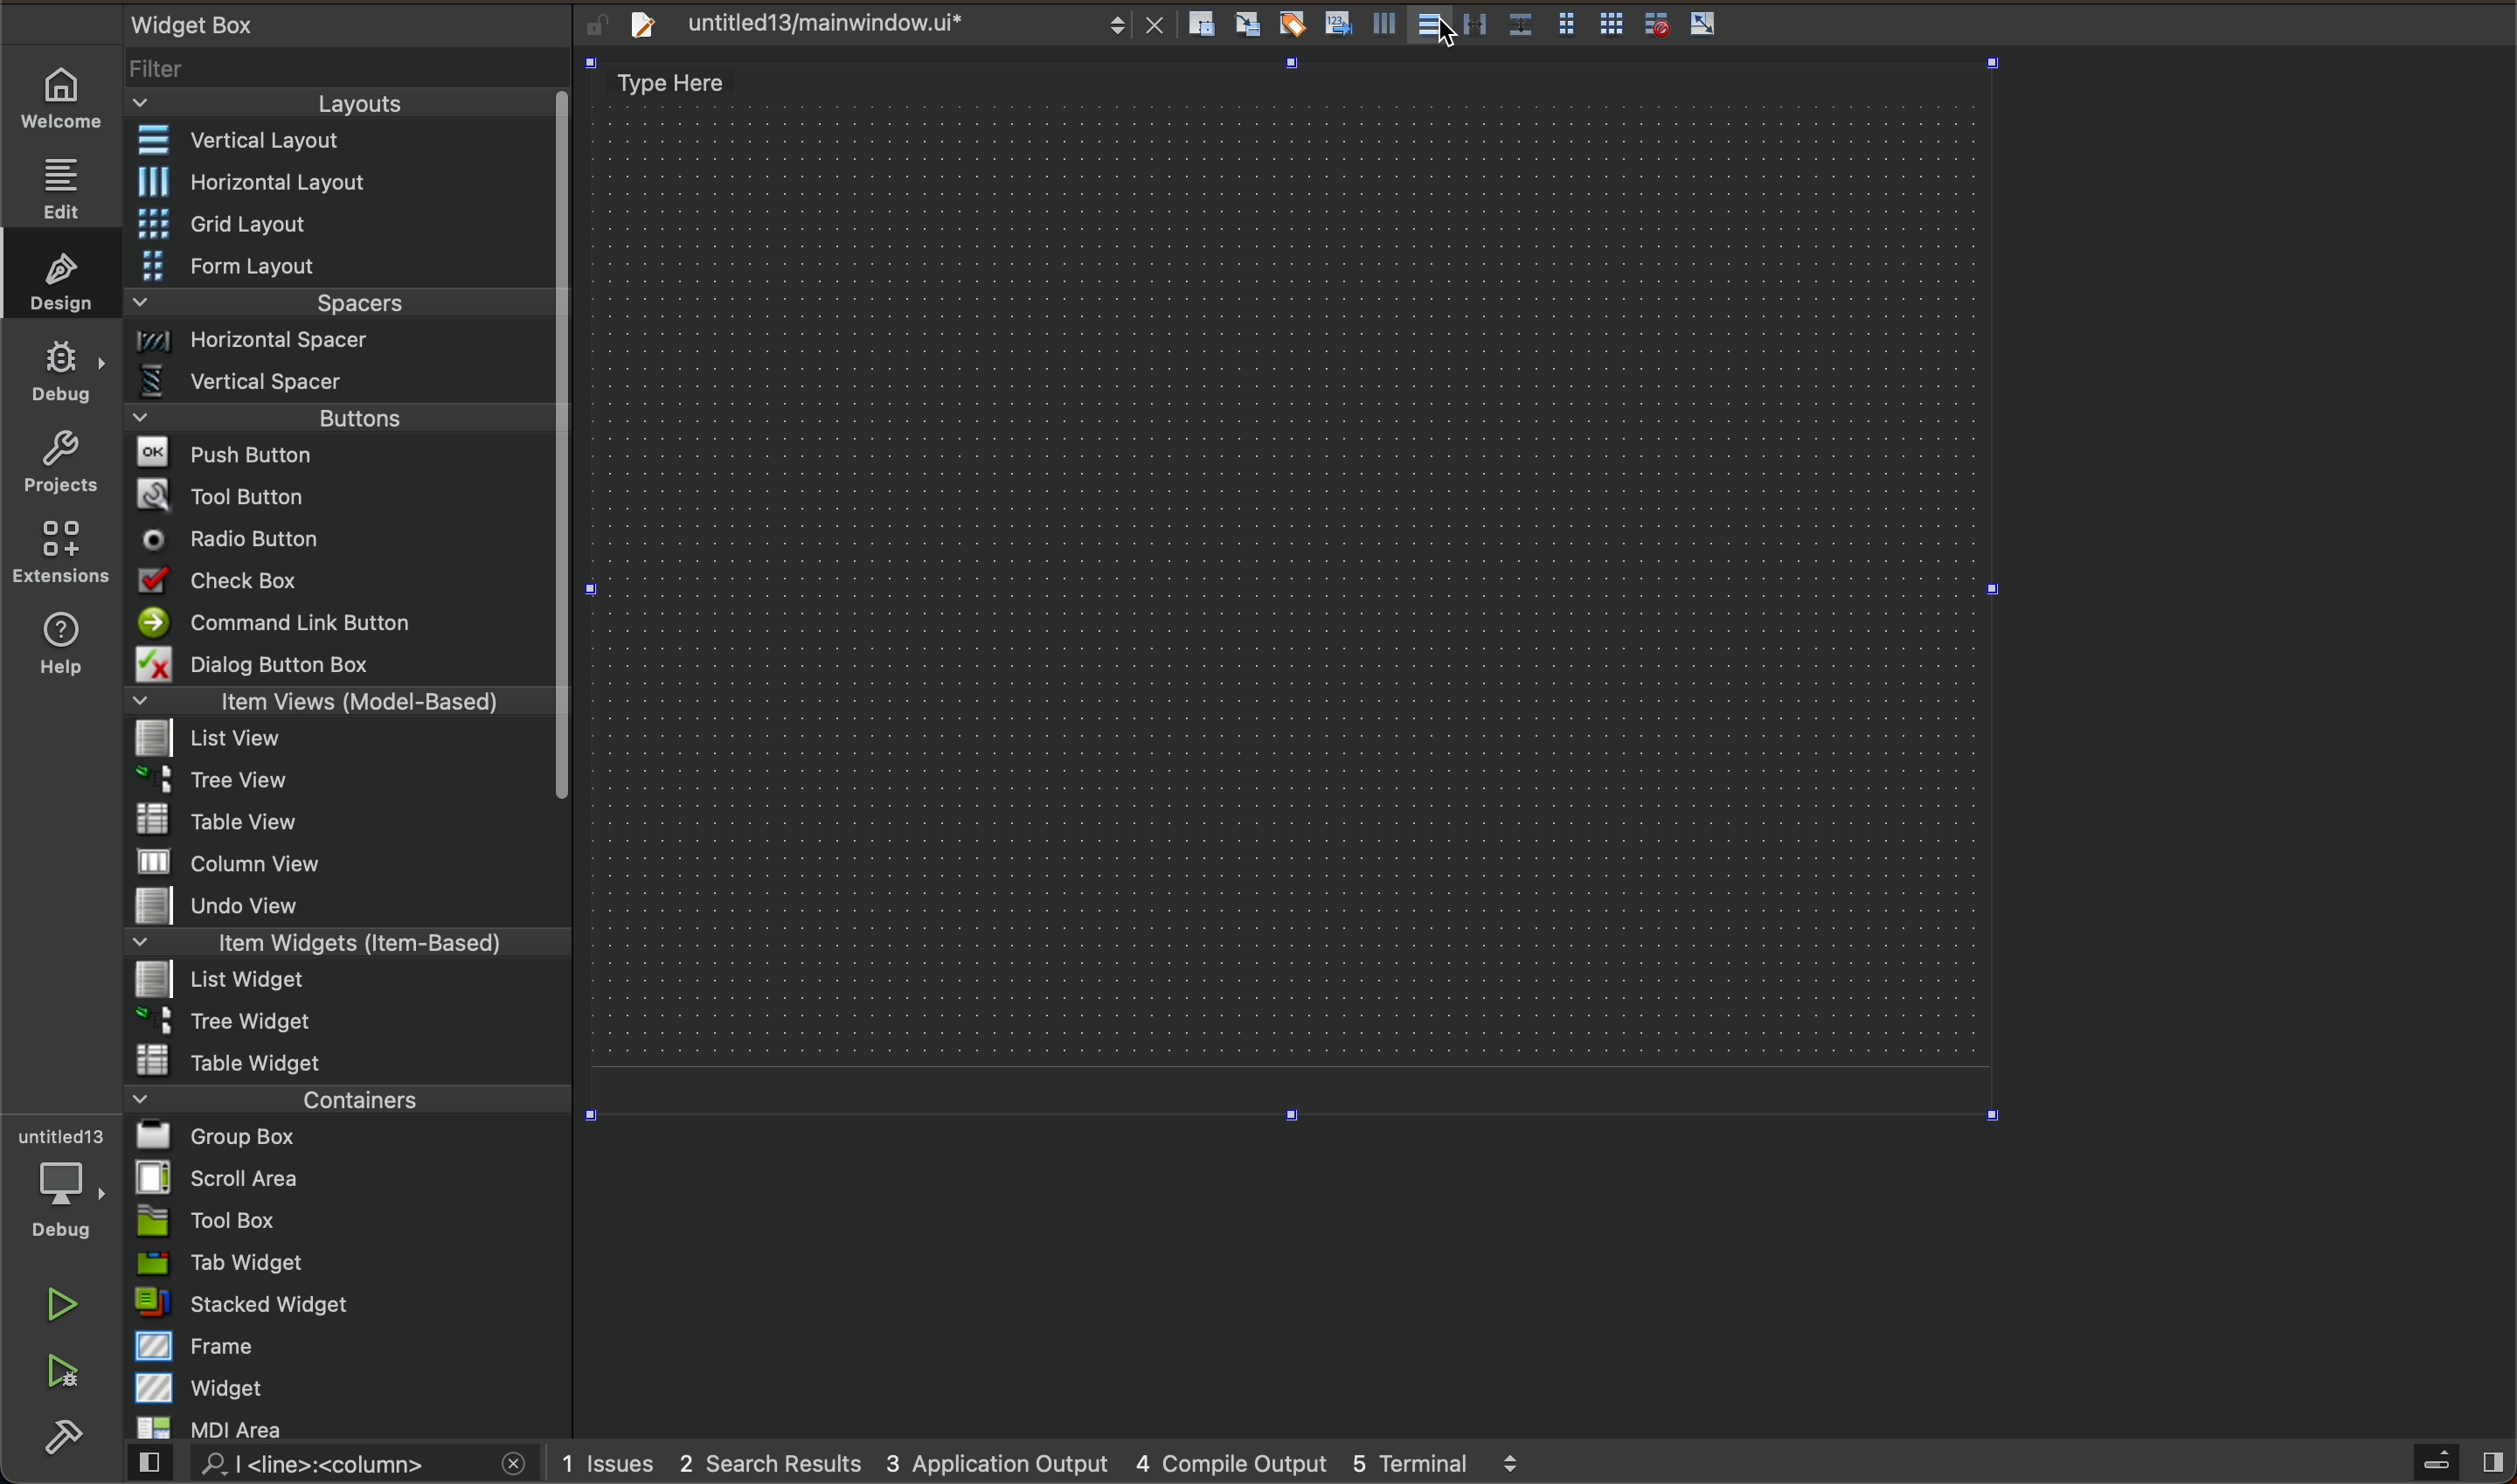 The width and height of the screenshot is (2517, 1484). What do you see at coordinates (65, 181) in the screenshot?
I see `edit` at bounding box center [65, 181].